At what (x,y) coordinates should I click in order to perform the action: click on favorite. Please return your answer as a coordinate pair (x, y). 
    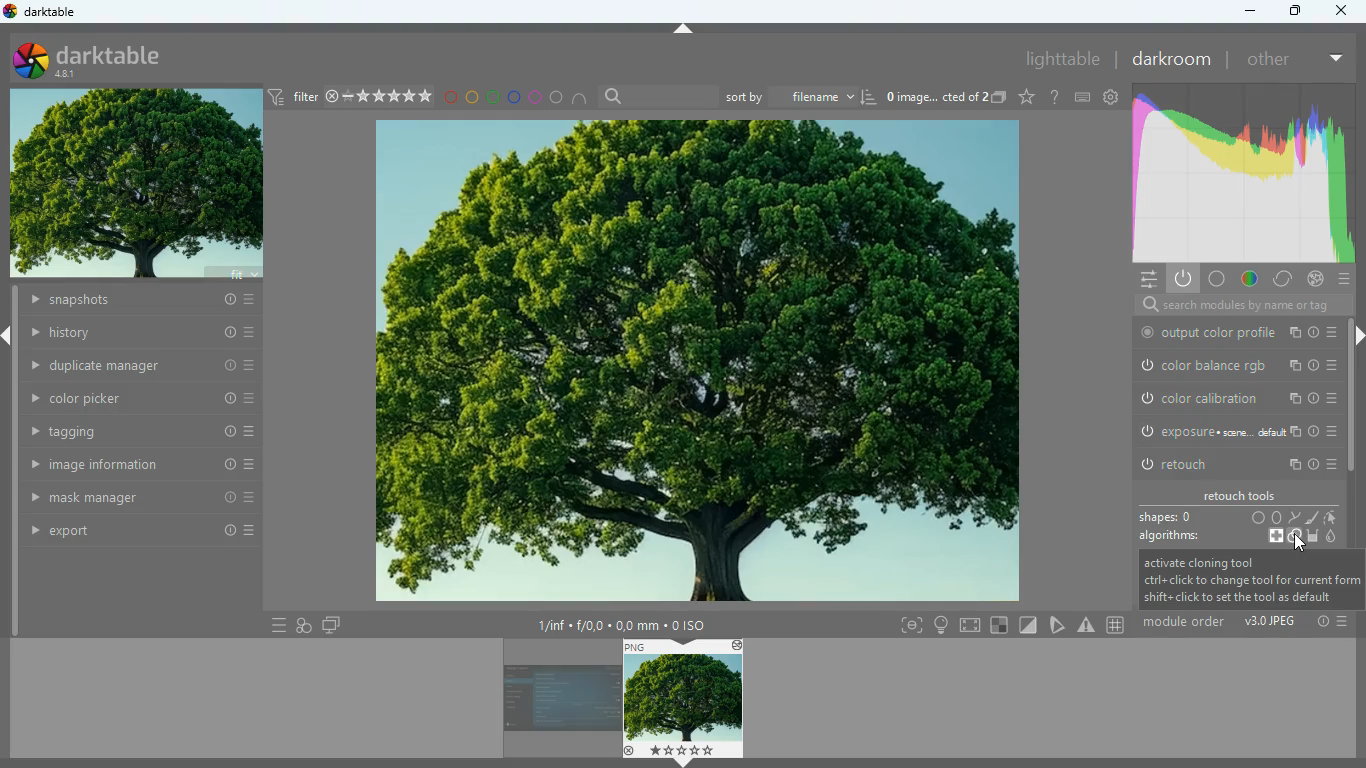
    Looking at the image, I should click on (1025, 96).